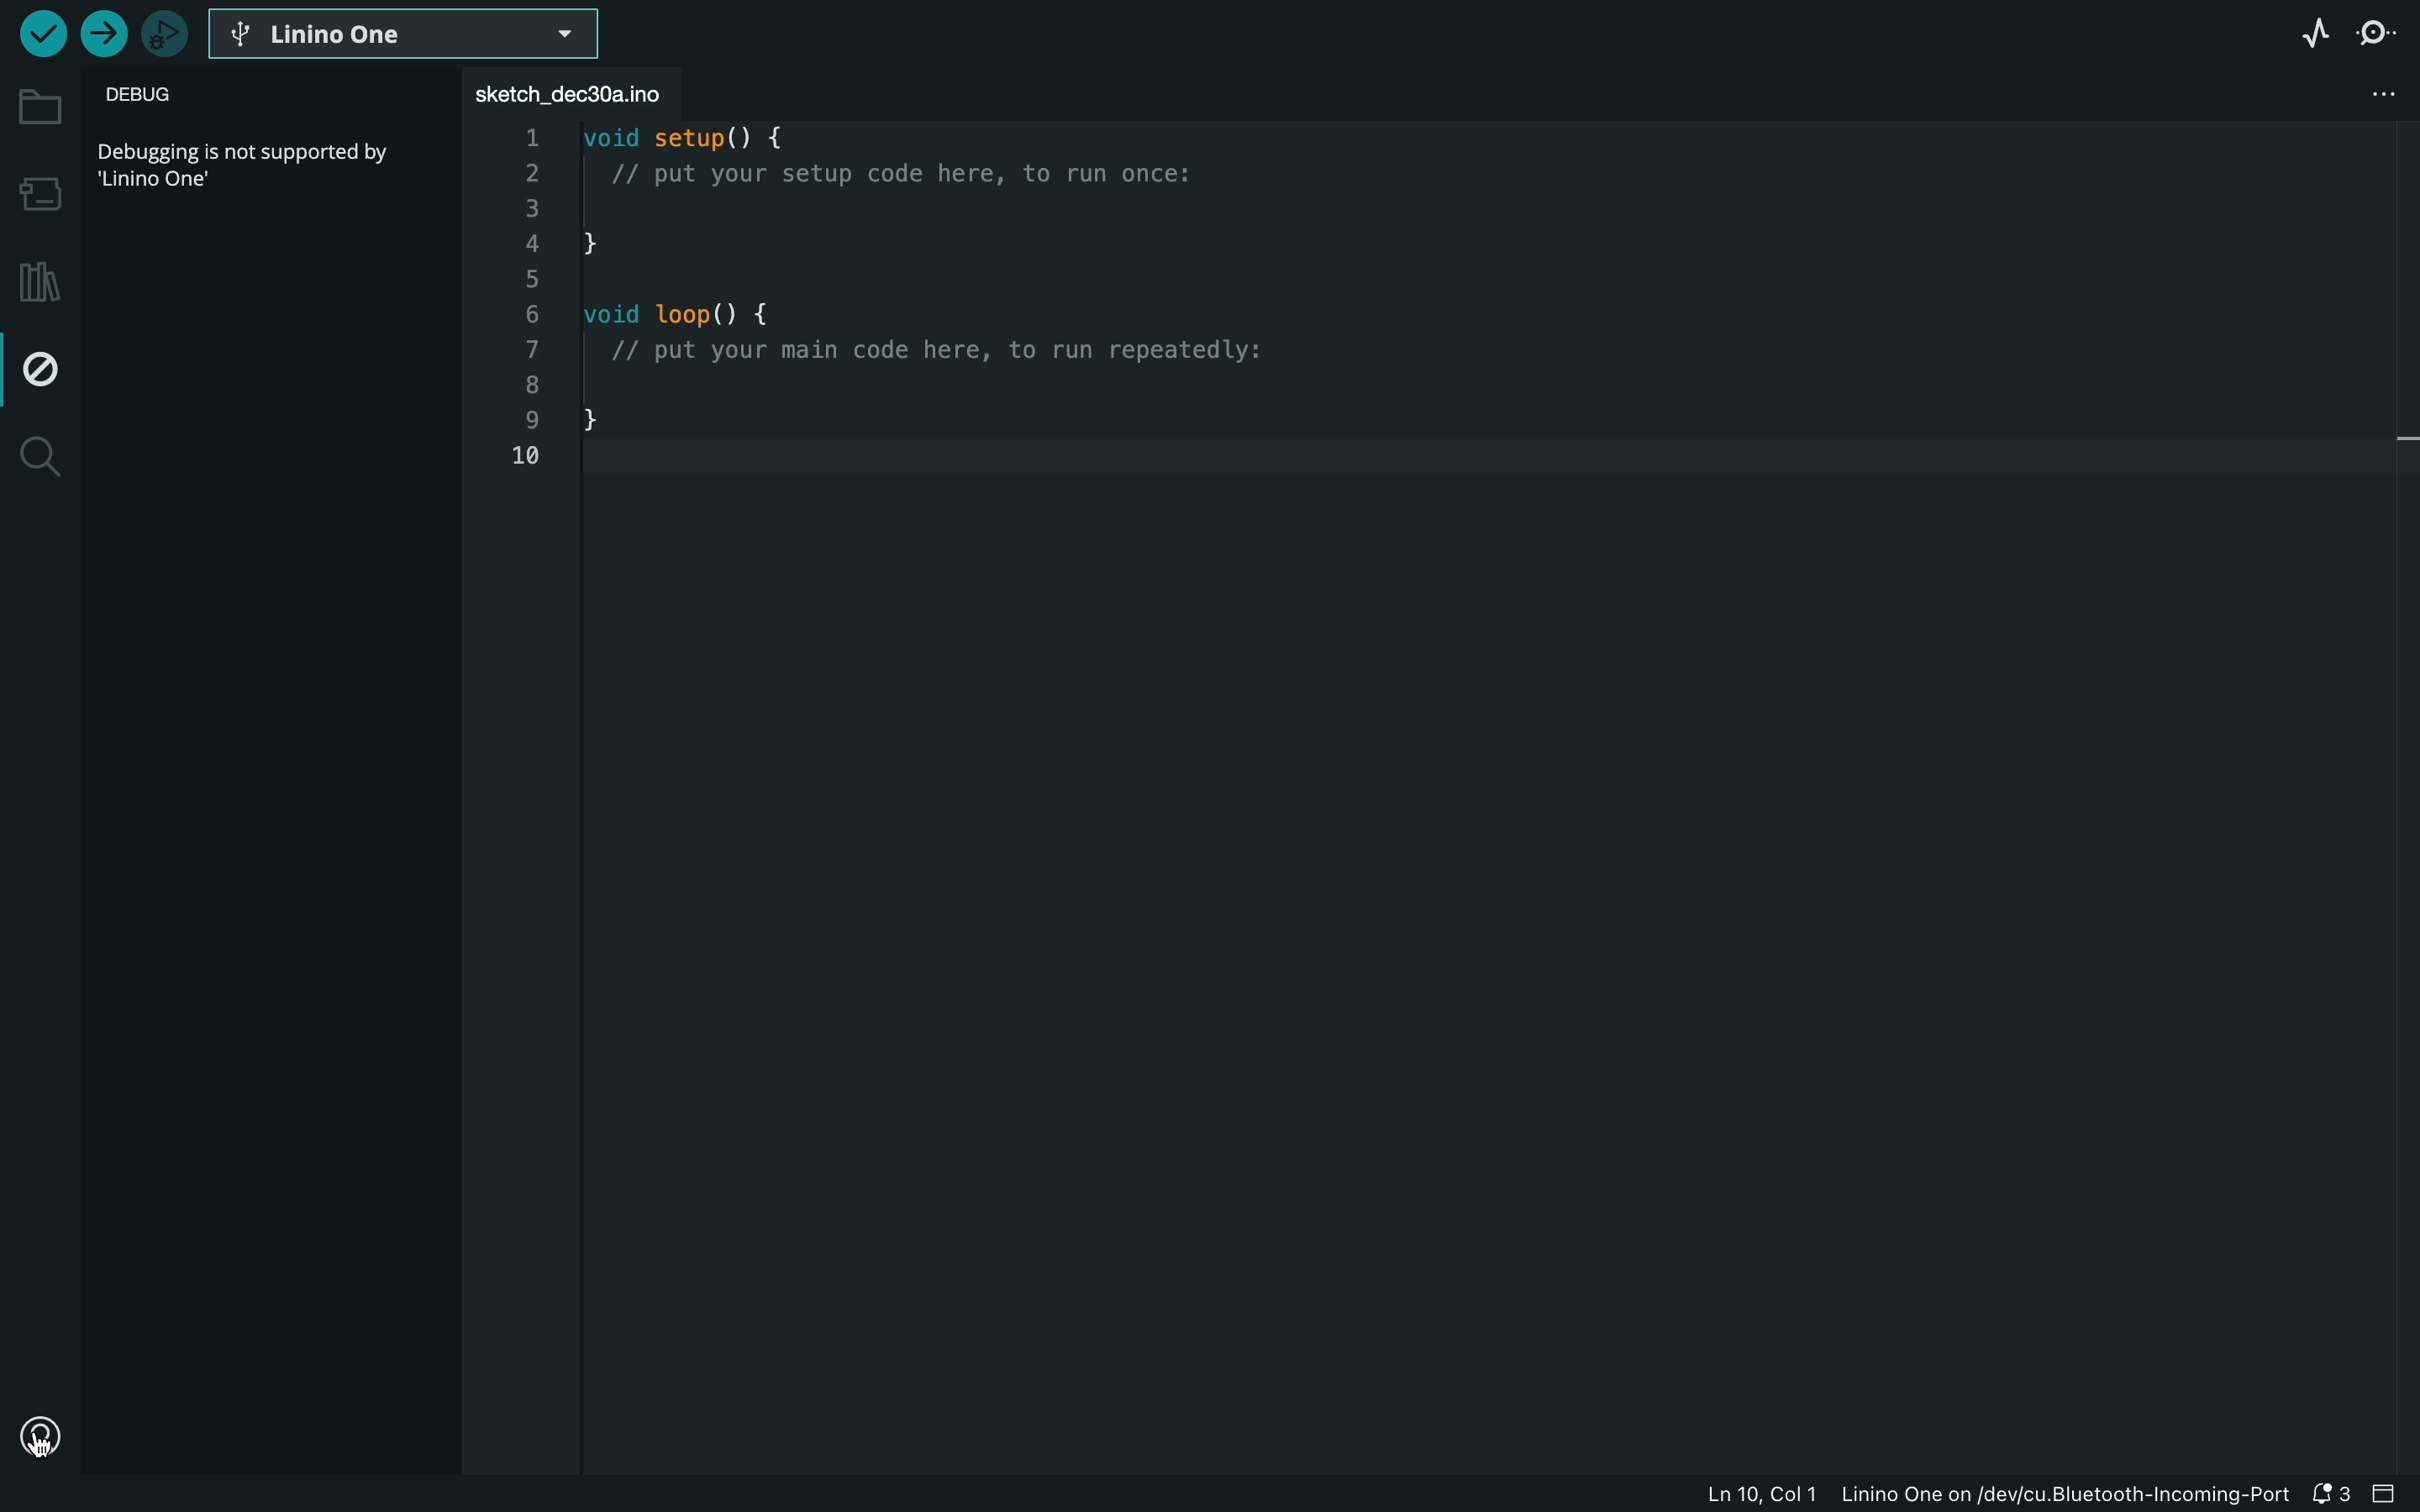 The height and width of the screenshot is (1512, 2420). I want to click on library manager, so click(41, 271).